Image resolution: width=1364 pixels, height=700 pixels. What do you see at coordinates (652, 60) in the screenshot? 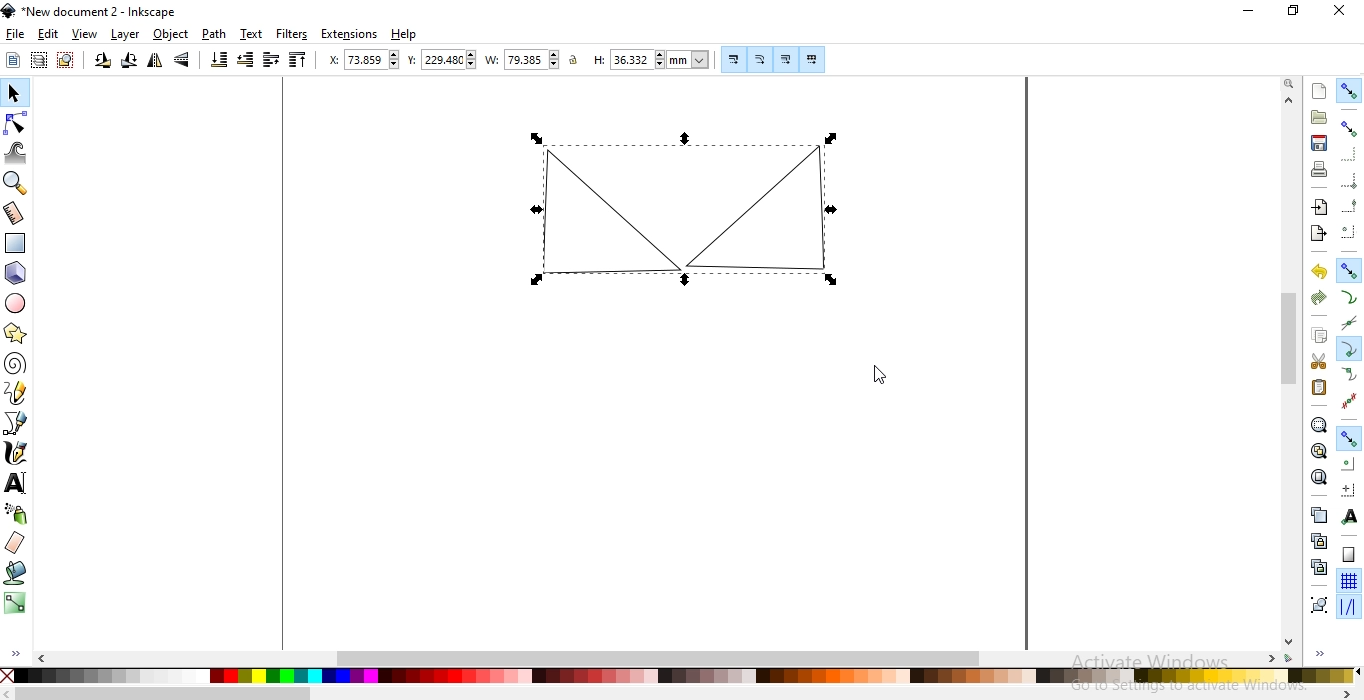
I see `height of selection` at bounding box center [652, 60].